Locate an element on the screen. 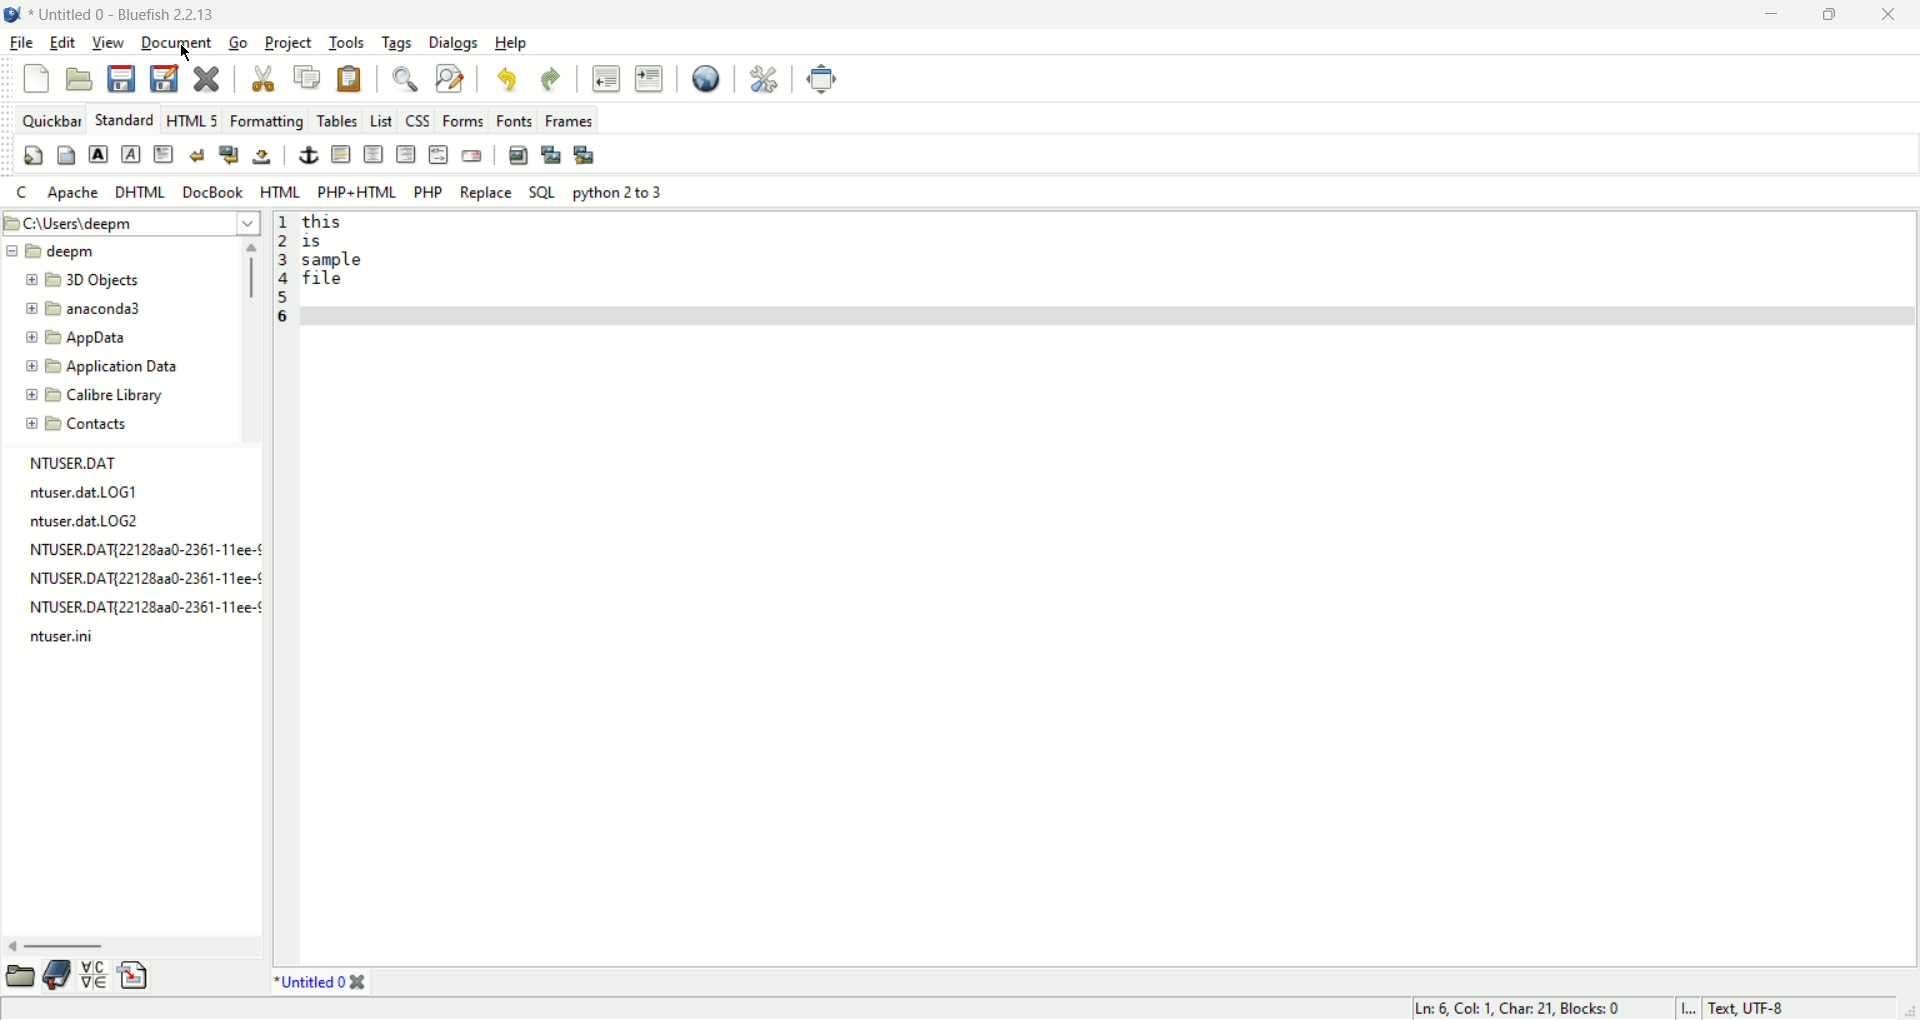 The image size is (1920, 1020). apache is located at coordinates (71, 194).